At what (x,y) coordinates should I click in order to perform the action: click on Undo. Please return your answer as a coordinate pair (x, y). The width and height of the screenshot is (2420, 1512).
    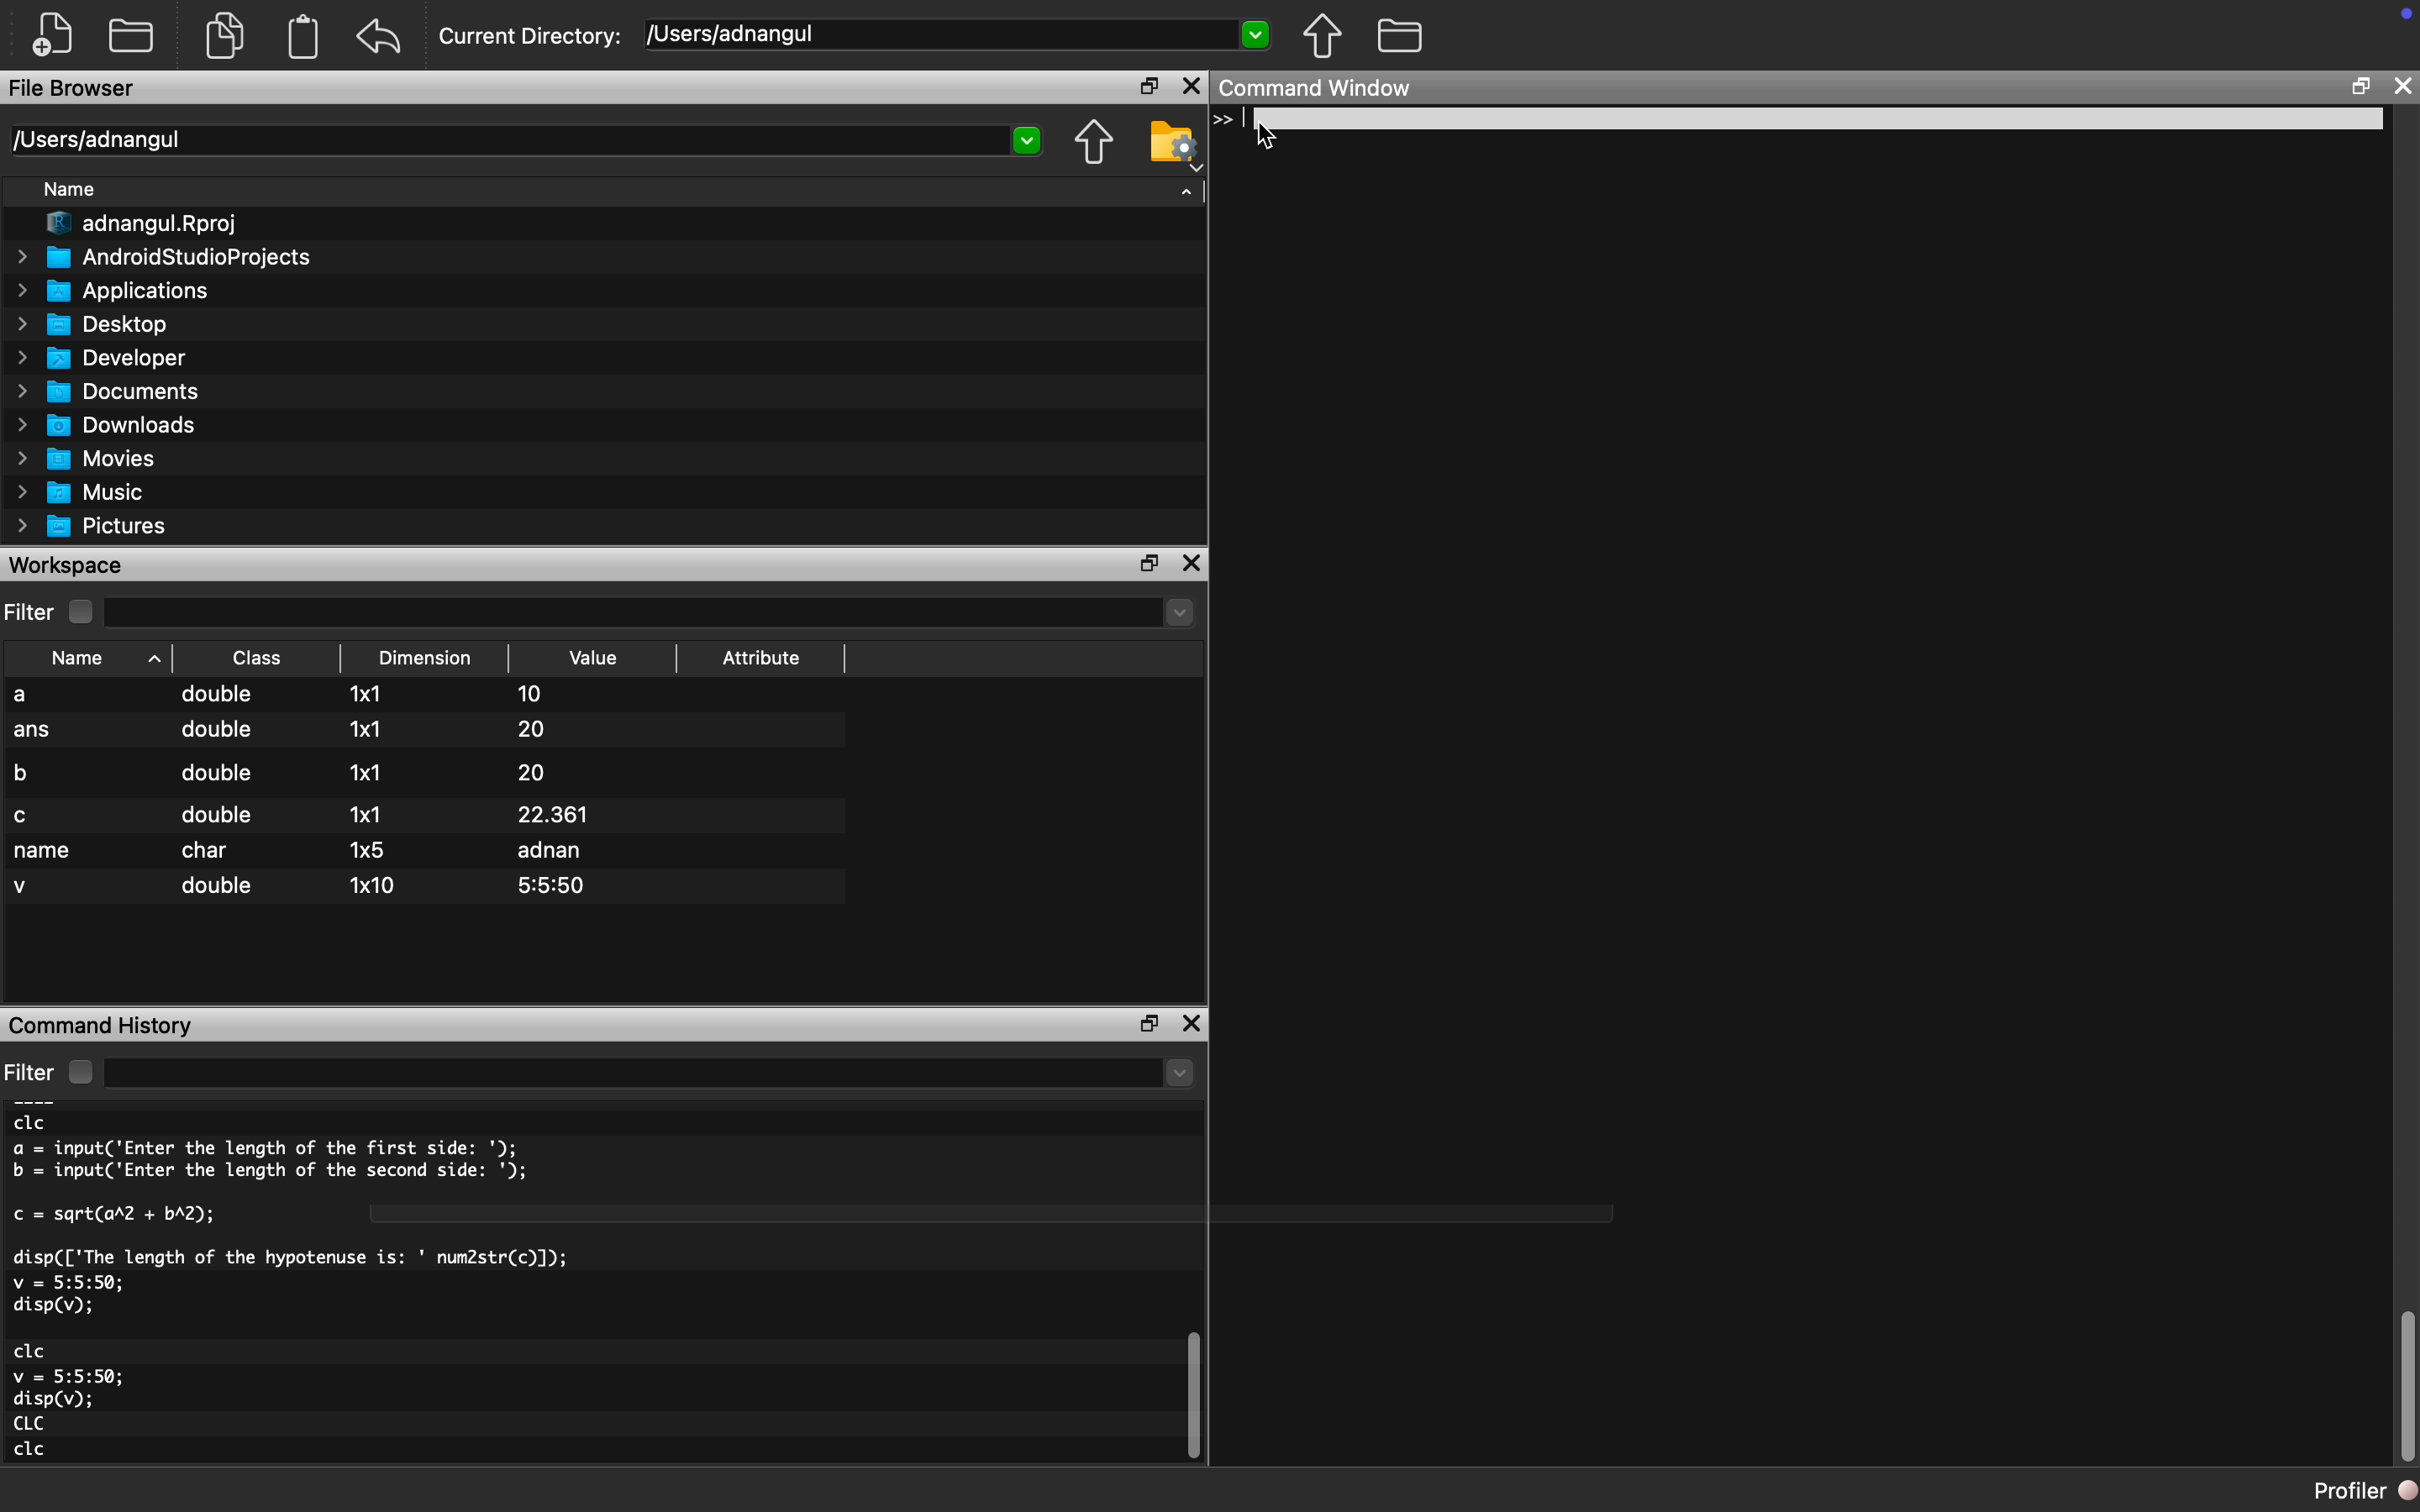
    Looking at the image, I should click on (386, 31).